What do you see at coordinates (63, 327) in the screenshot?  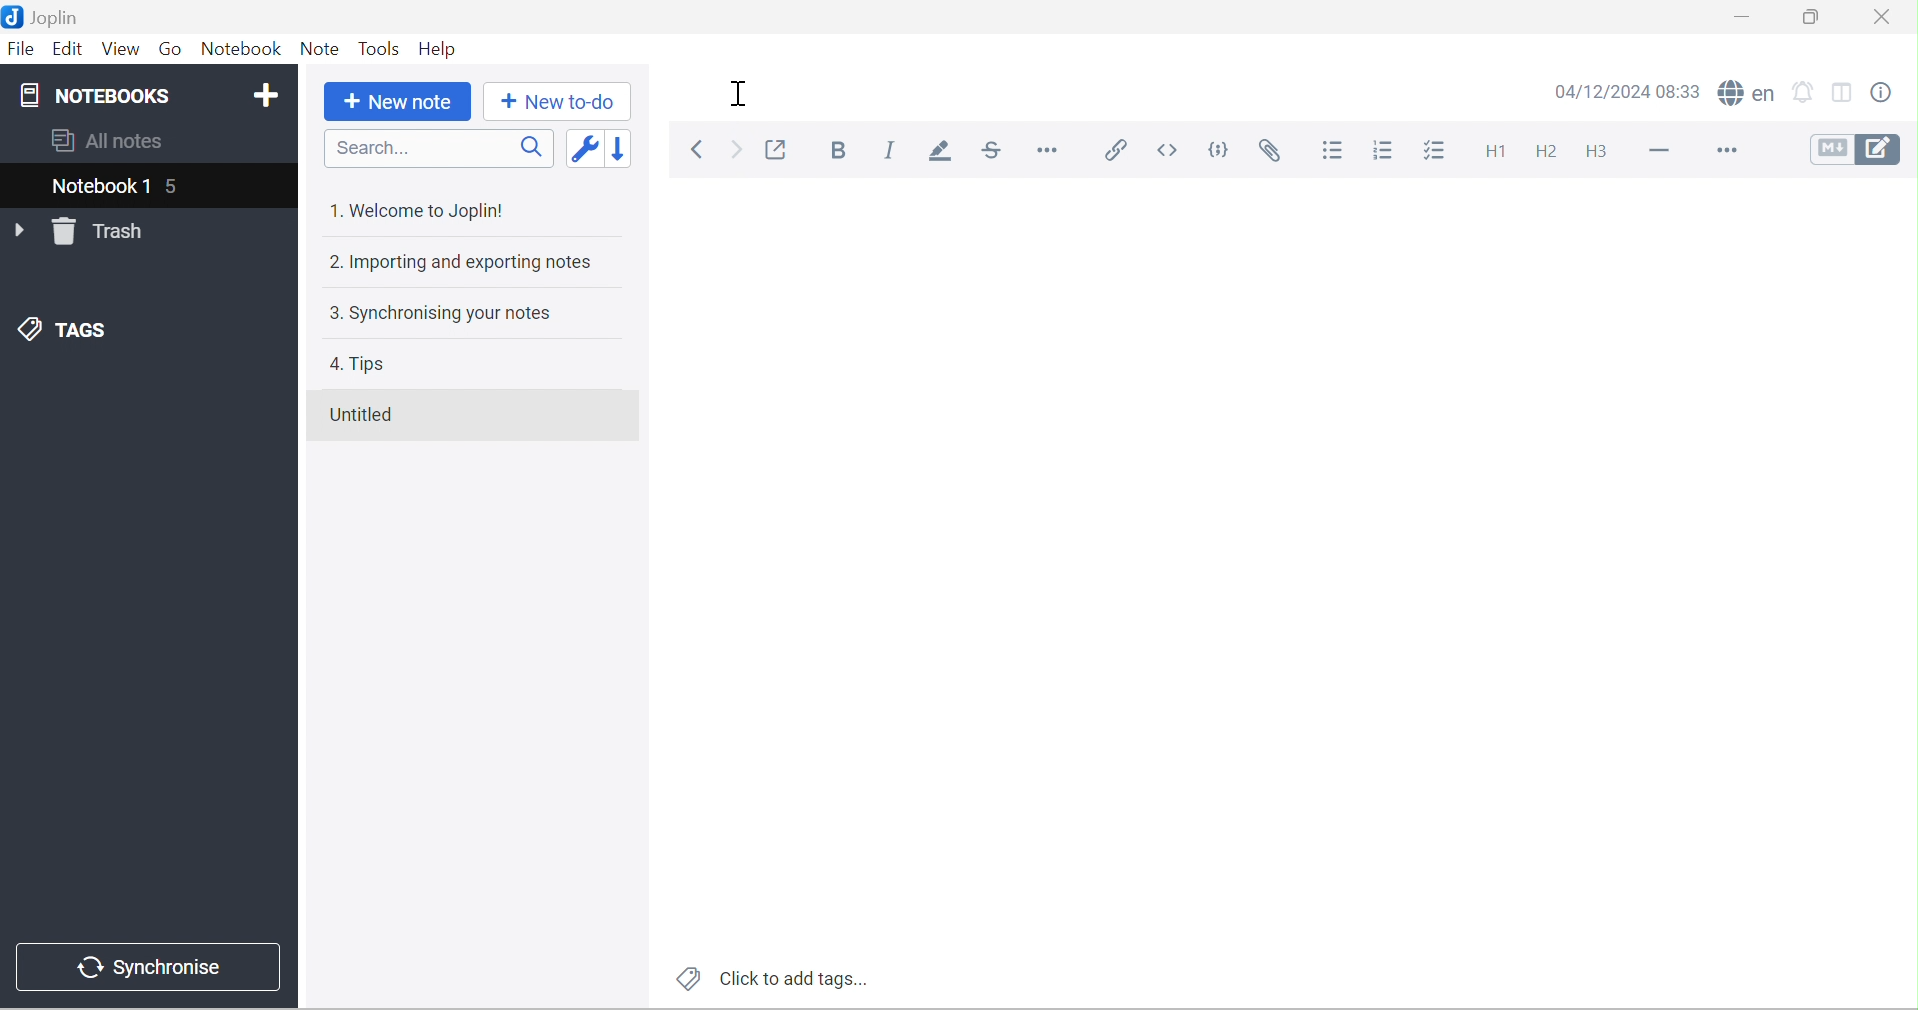 I see `TAGS` at bounding box center [63, 327].